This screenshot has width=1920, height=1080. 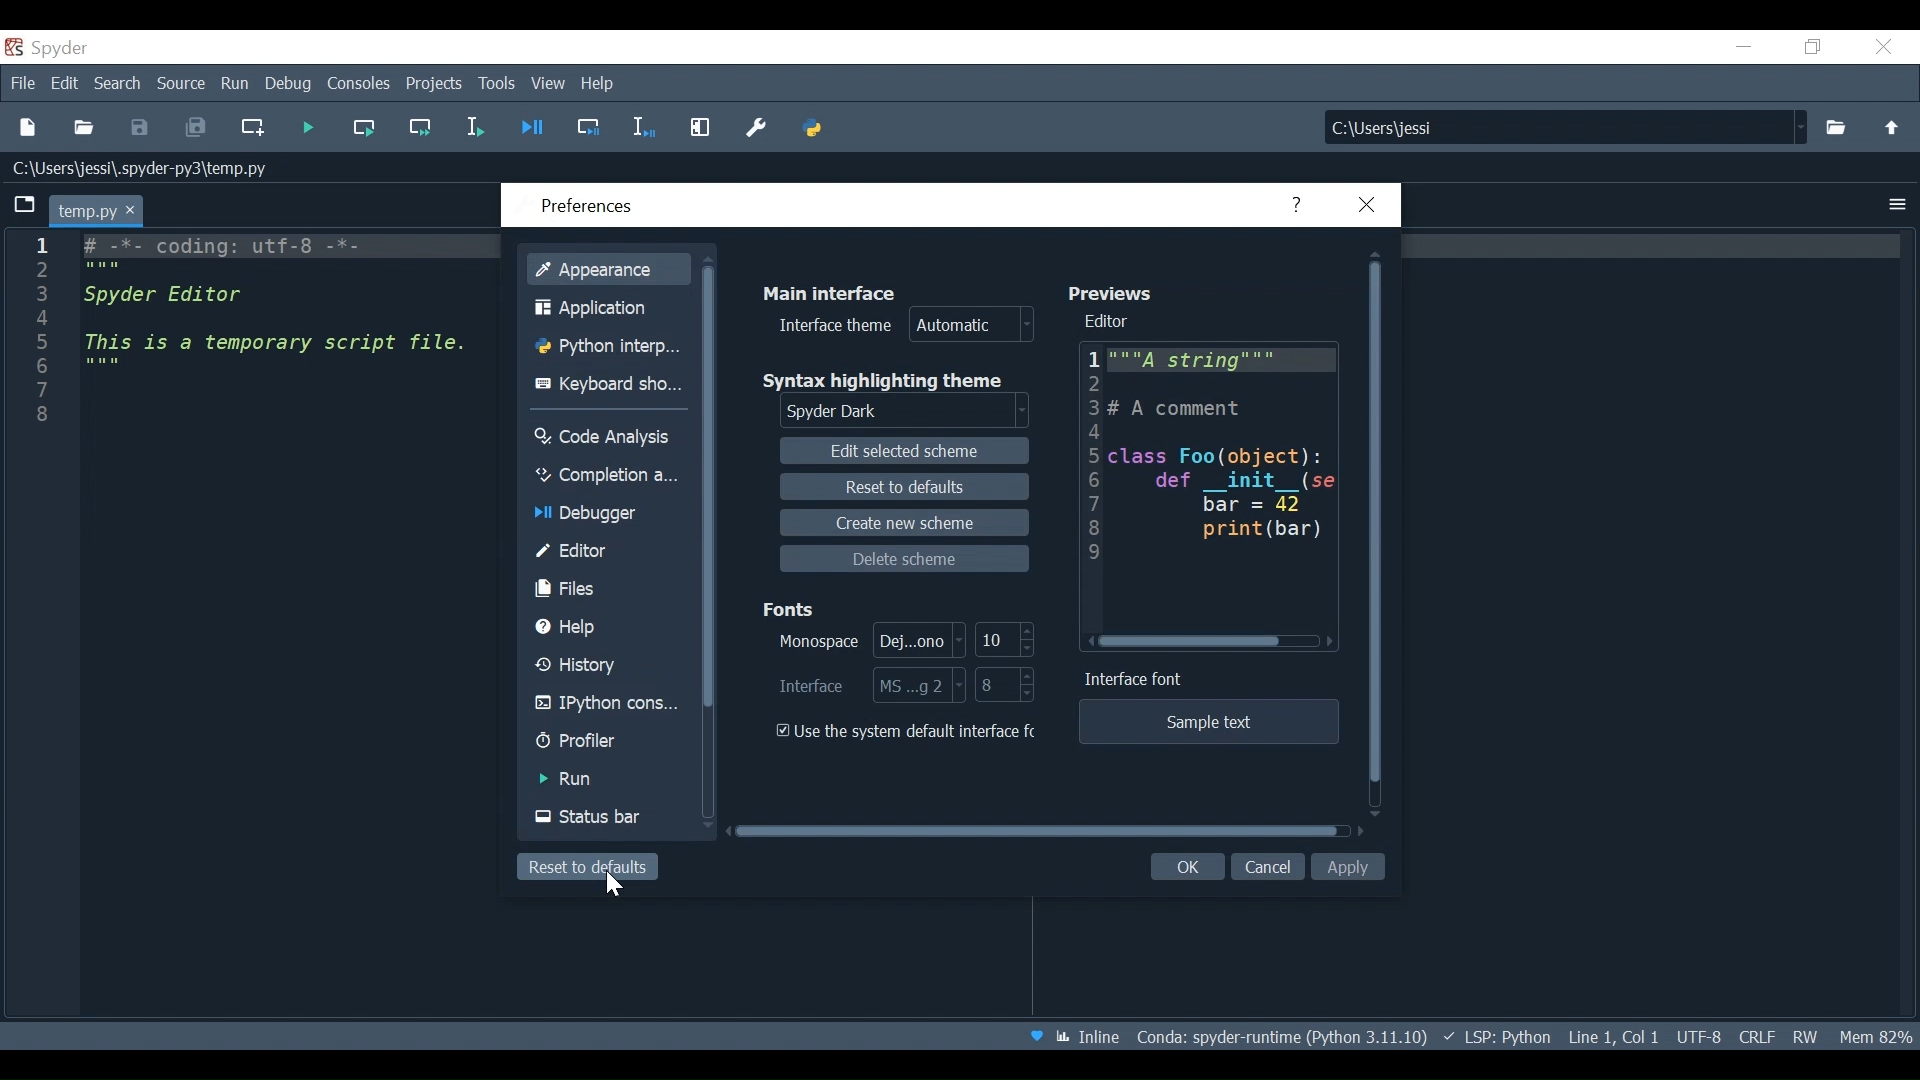 What do you see at coordinates (904, 451) in the screenshot?
I see `Edit selected scheme` at bounding box center [904, 451].